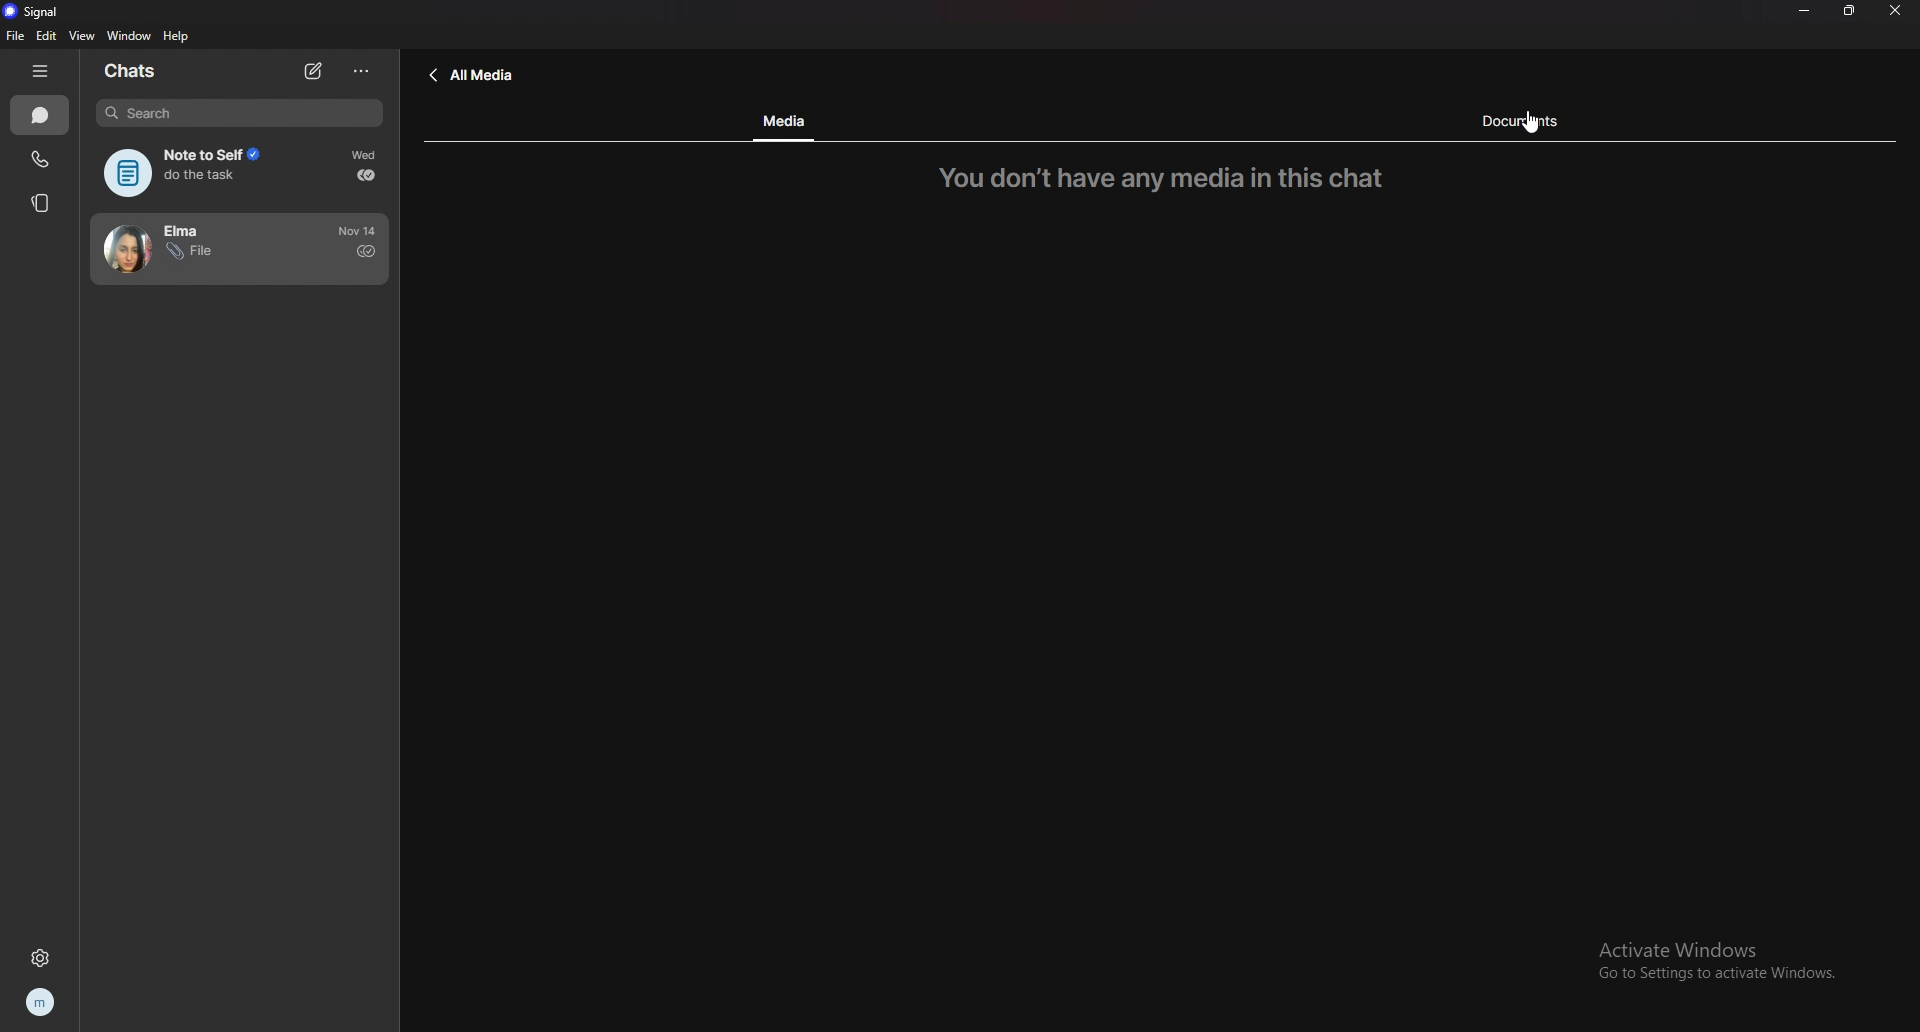 The width and height of the screenshot is (1920, 1032). What do you see at coordinates (45, 37) in the screenshot?
I see `edit` at bounding box center [45, 37].